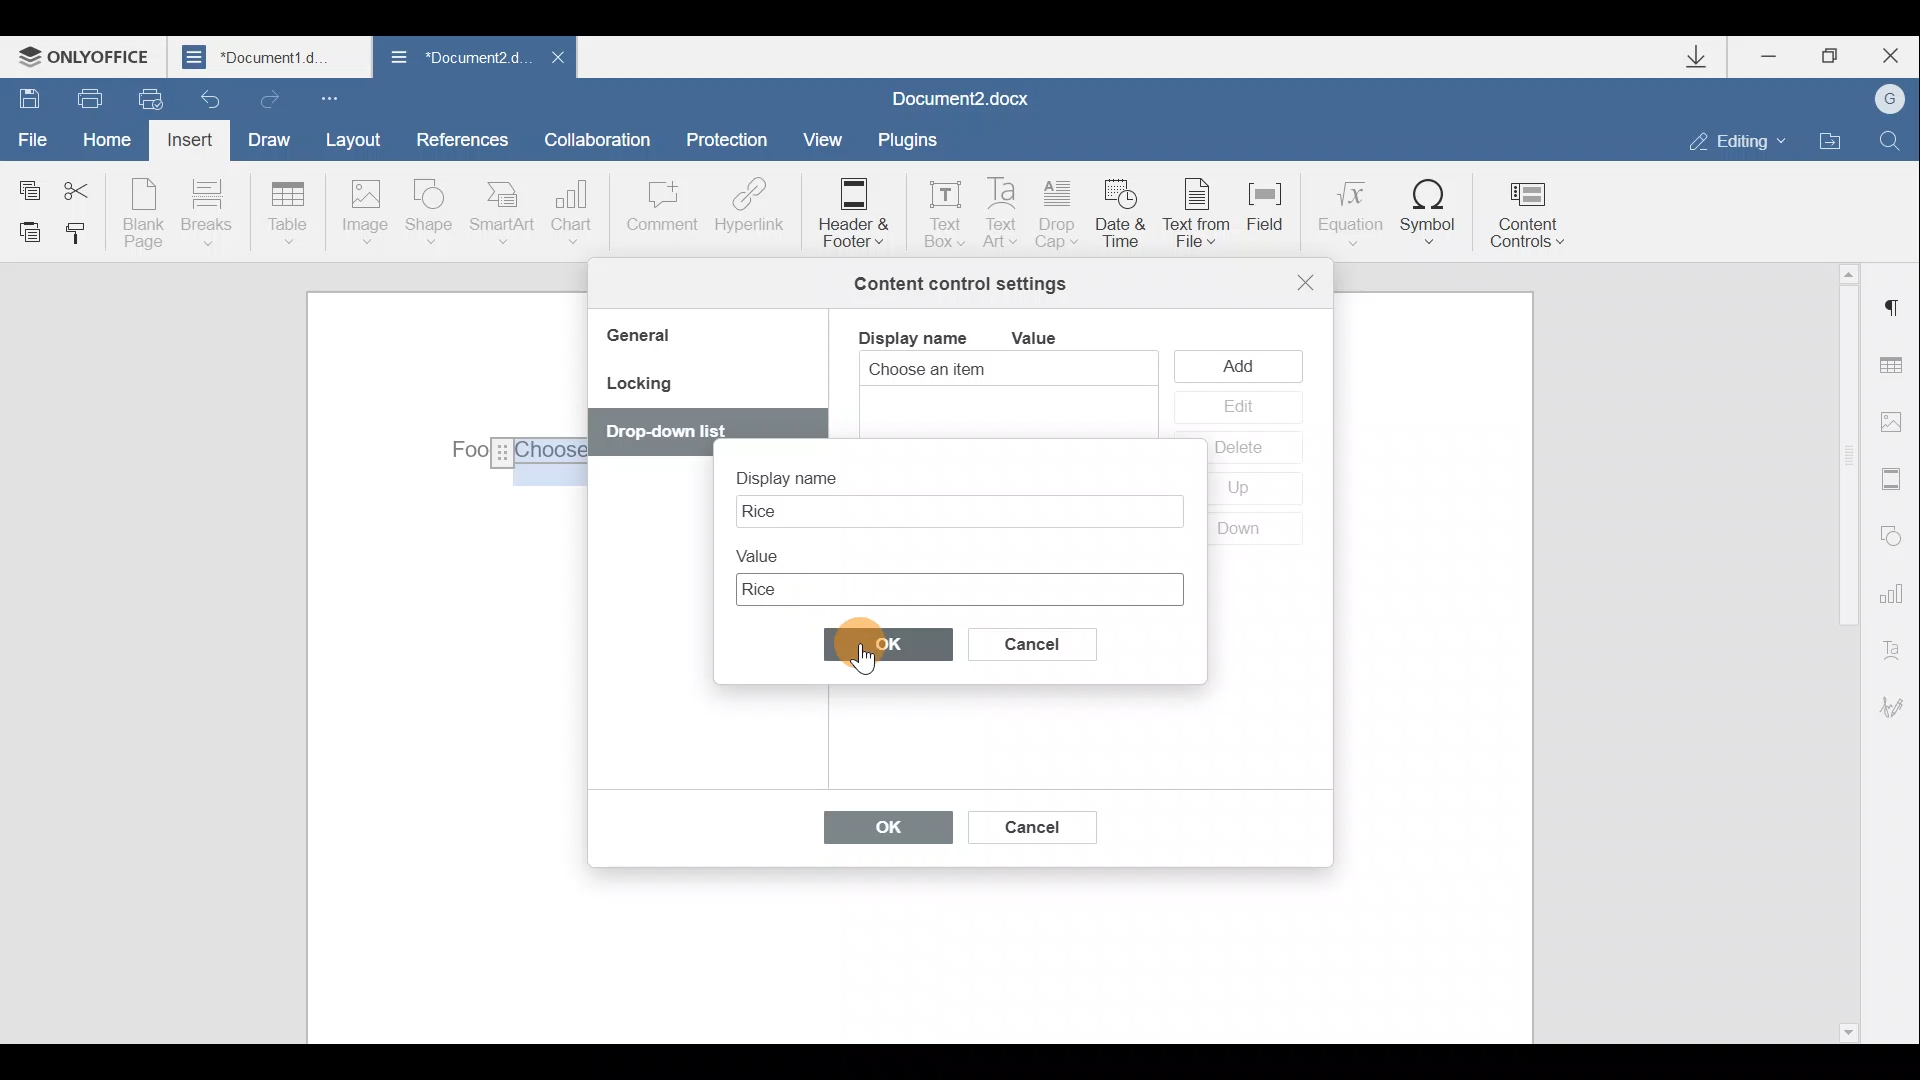 This screenshot has height=1080, width=1920. What do you see at coordinates (1704, 57) in the screenshot?
I see `Downloads` at bounding box center [1704, 57].